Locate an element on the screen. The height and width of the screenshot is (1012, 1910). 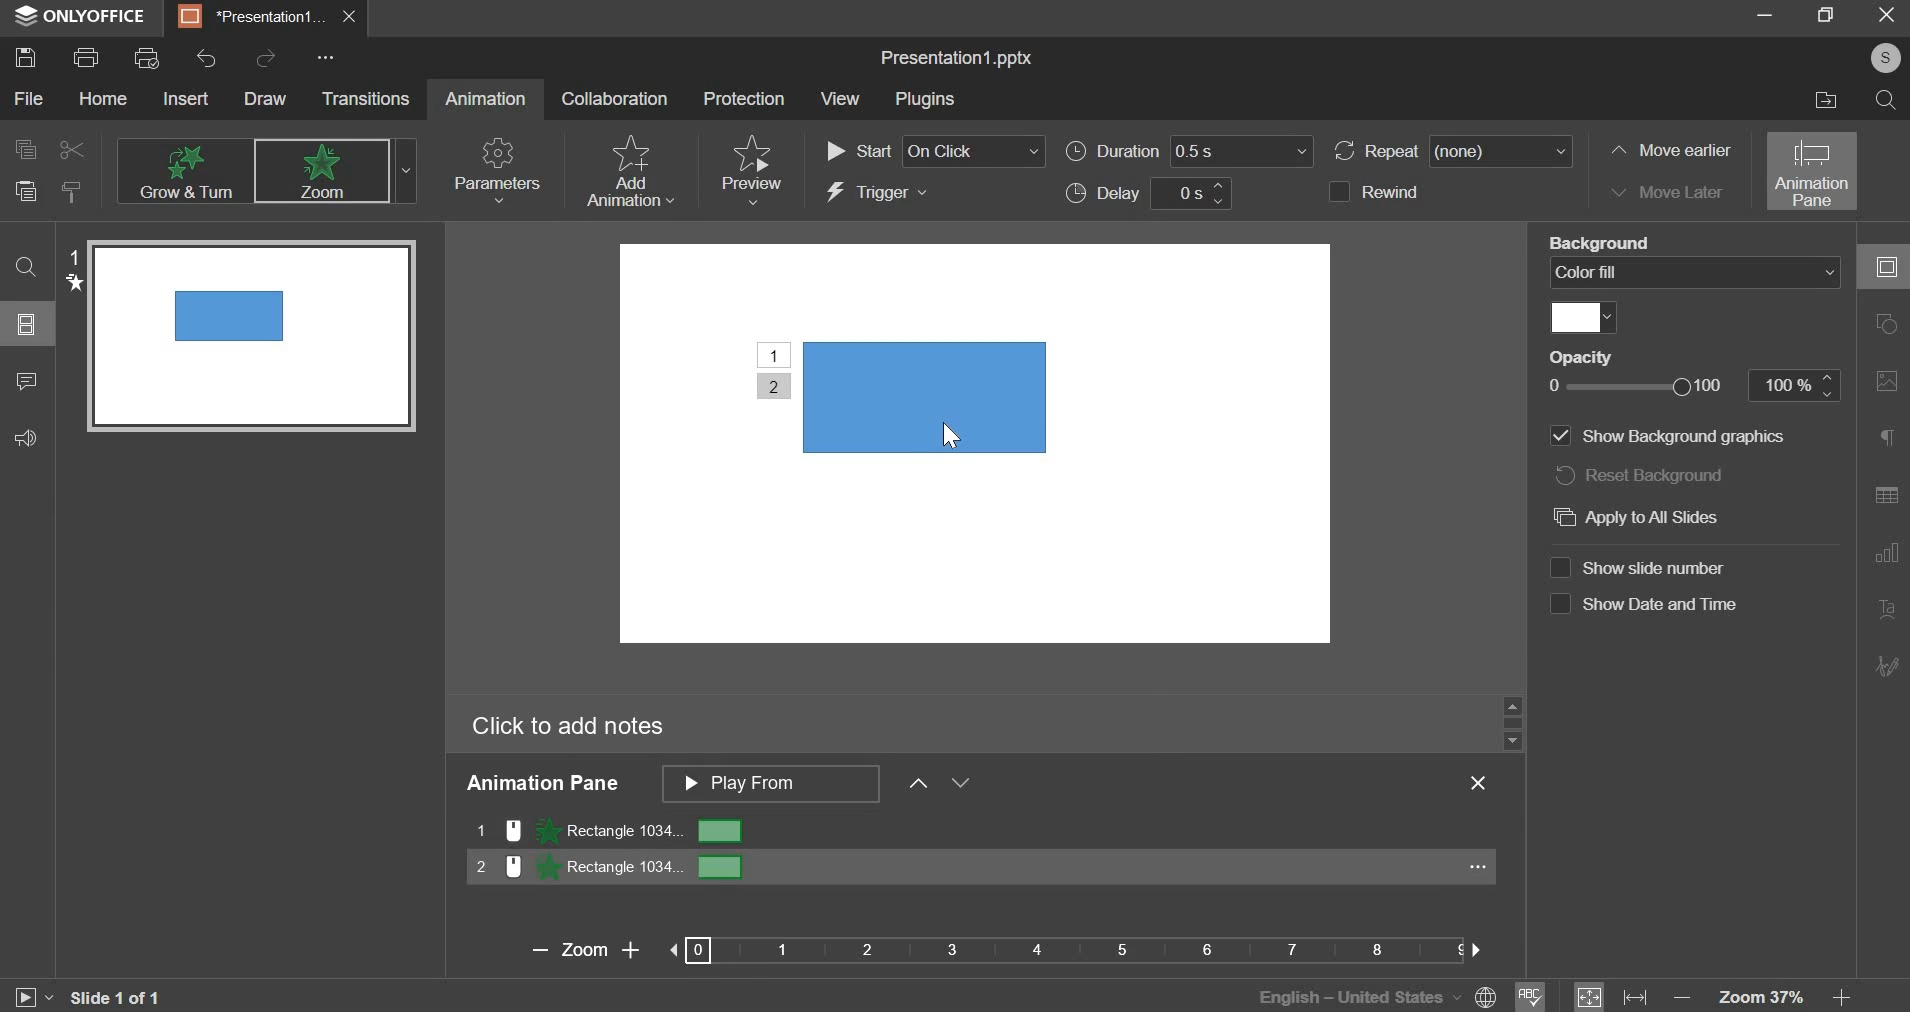
Language is located at coordinates (1485, 996).